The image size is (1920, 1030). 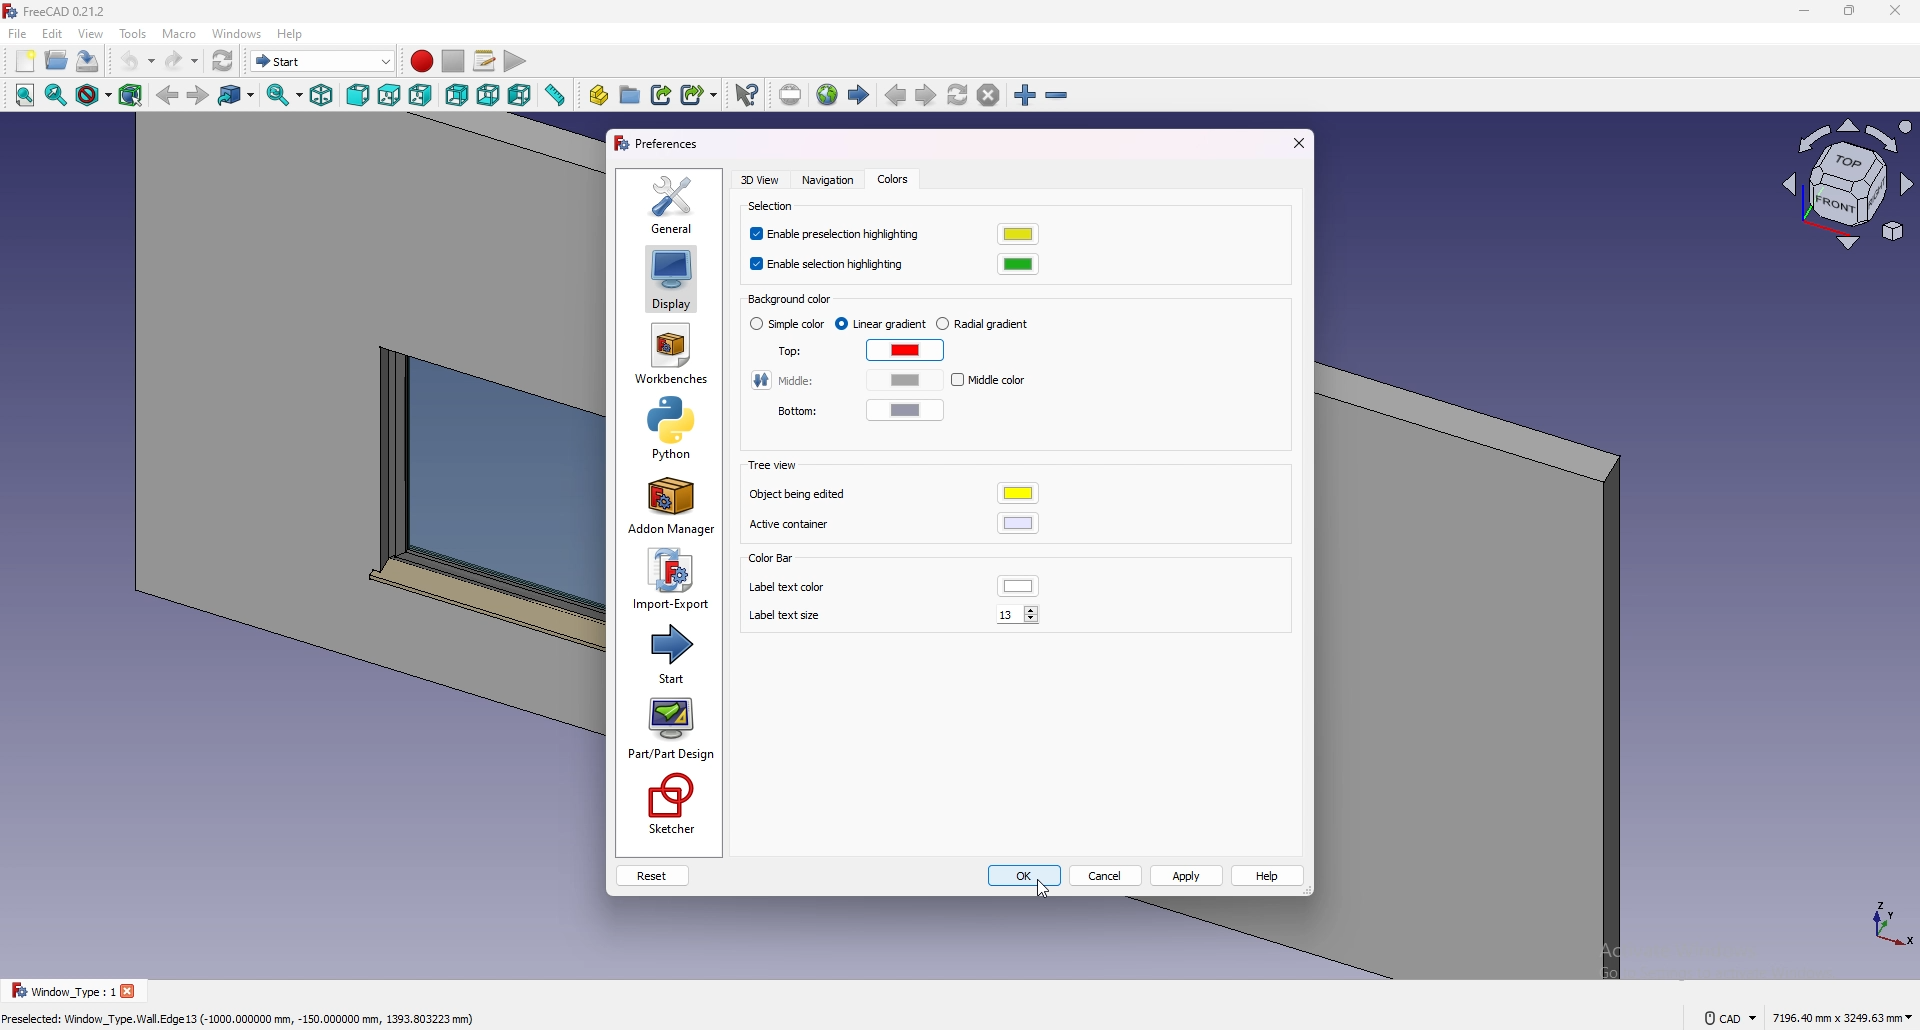 I want to click on create part, so click(x=599, y=95).